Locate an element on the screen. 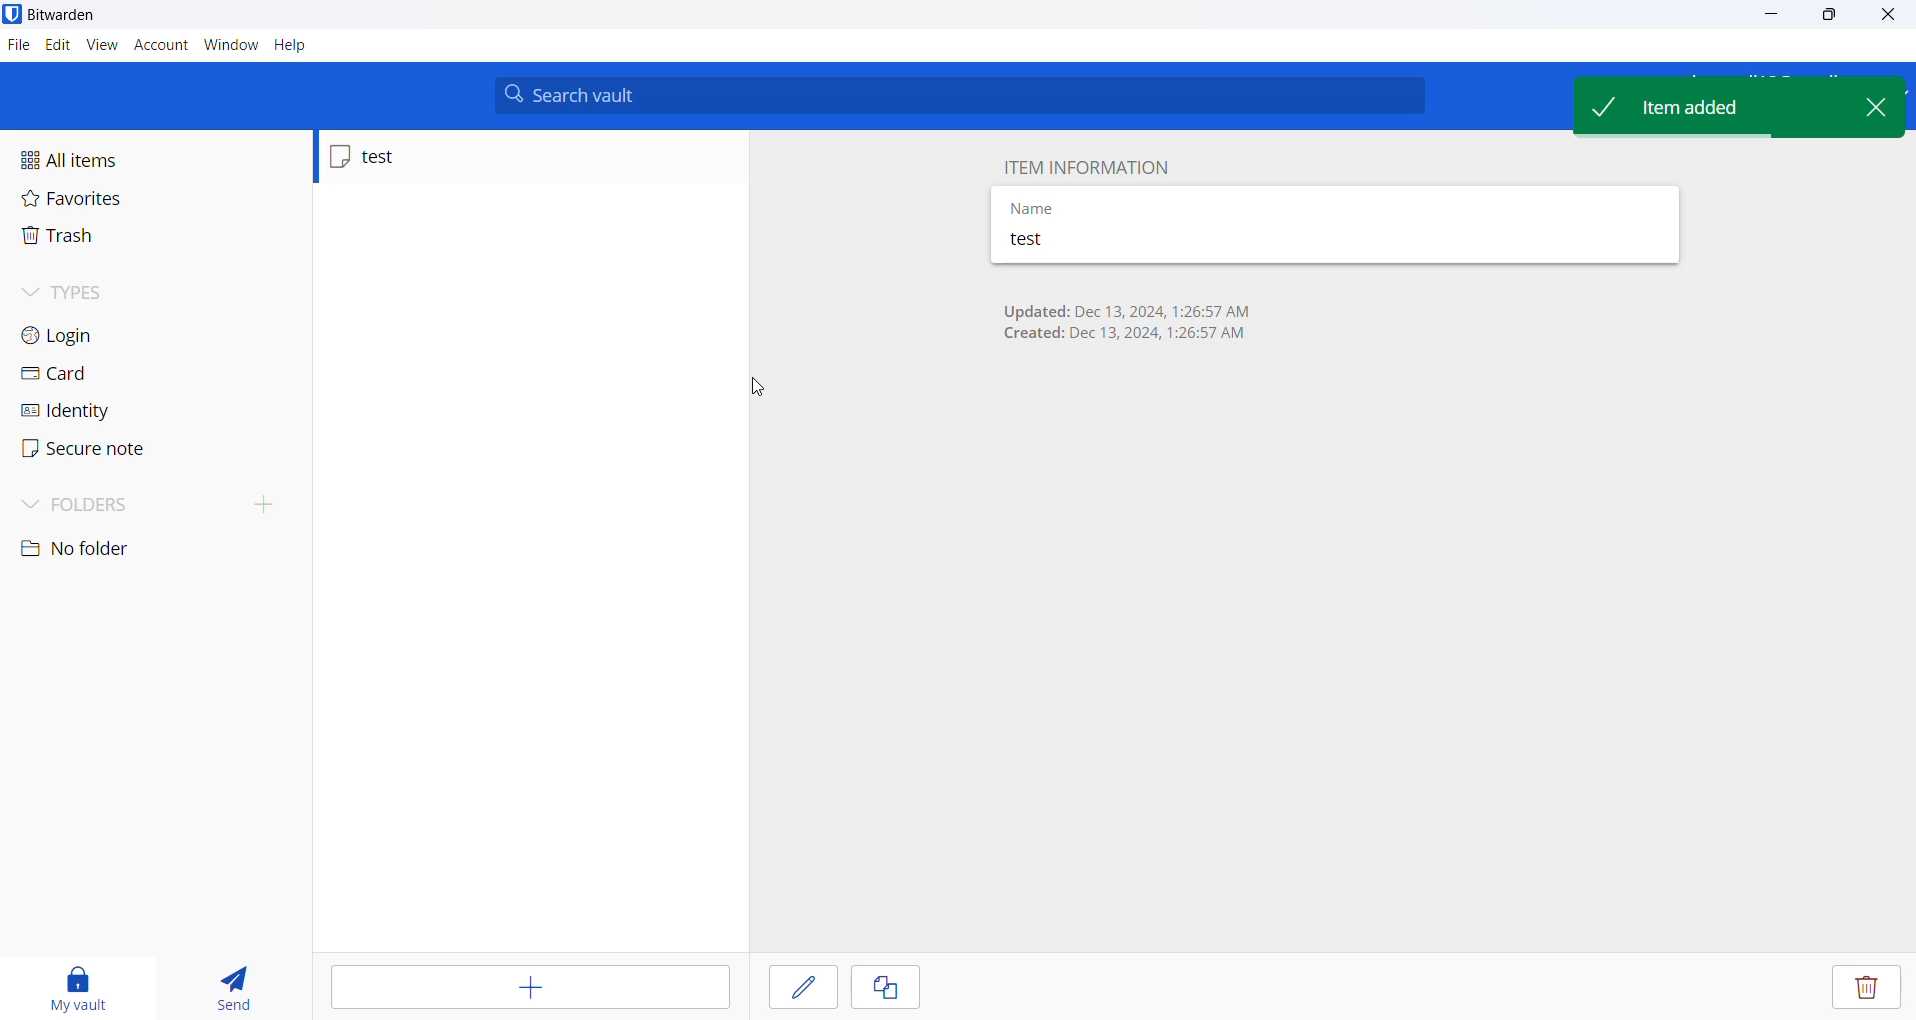  folders is located at coordinates (156, 505).